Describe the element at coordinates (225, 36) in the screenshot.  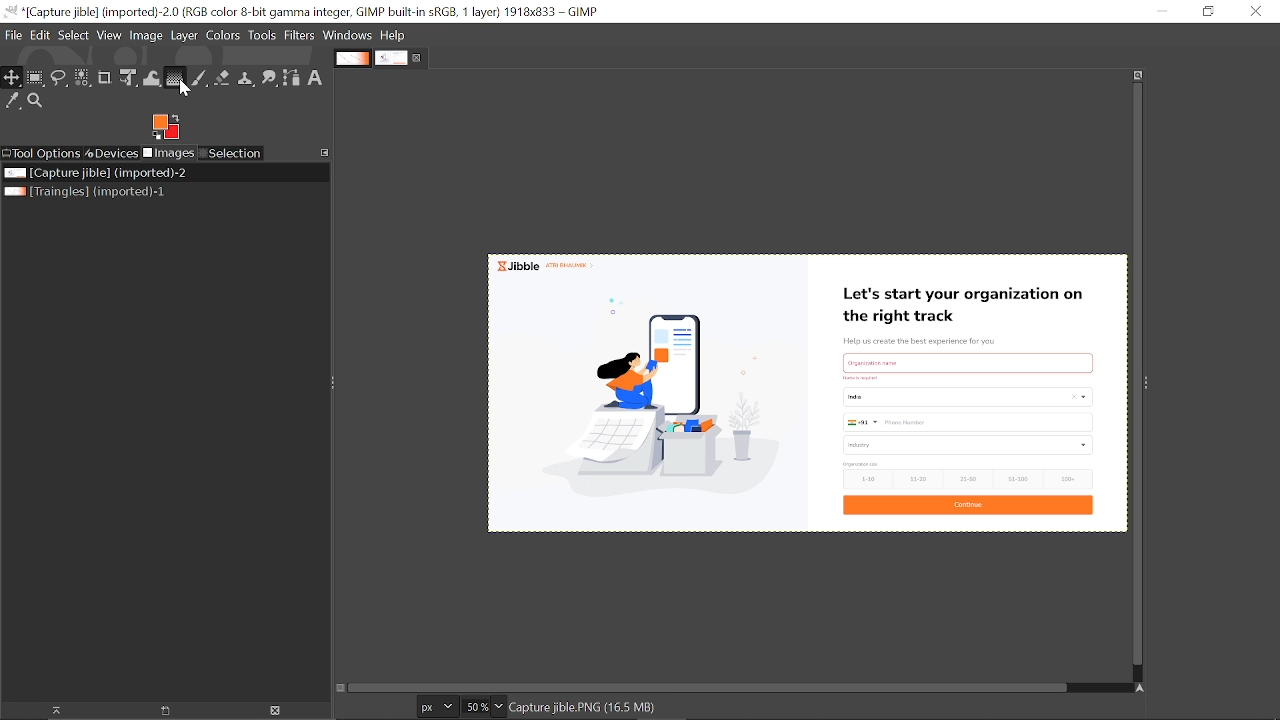
I see `Colors` at that location.